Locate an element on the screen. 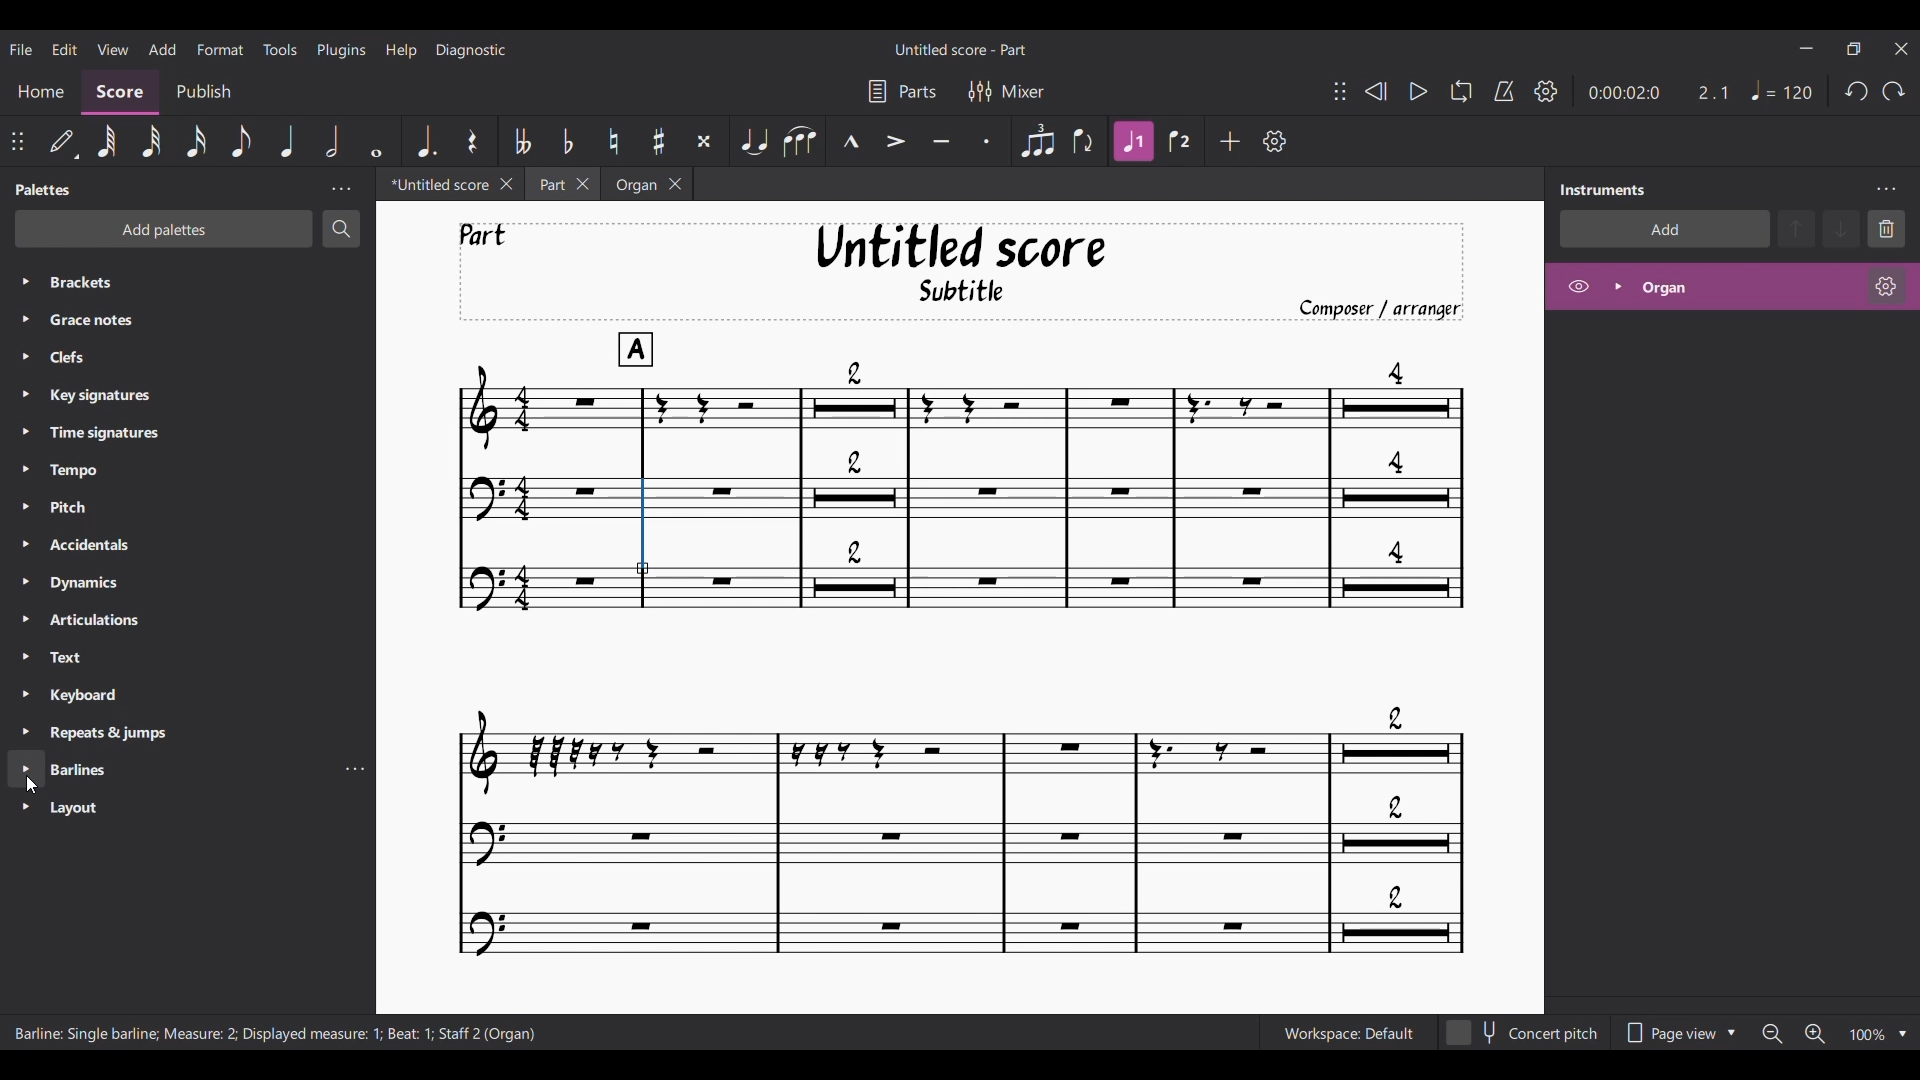  Zoom options is located at coordinates (1901, 1033).